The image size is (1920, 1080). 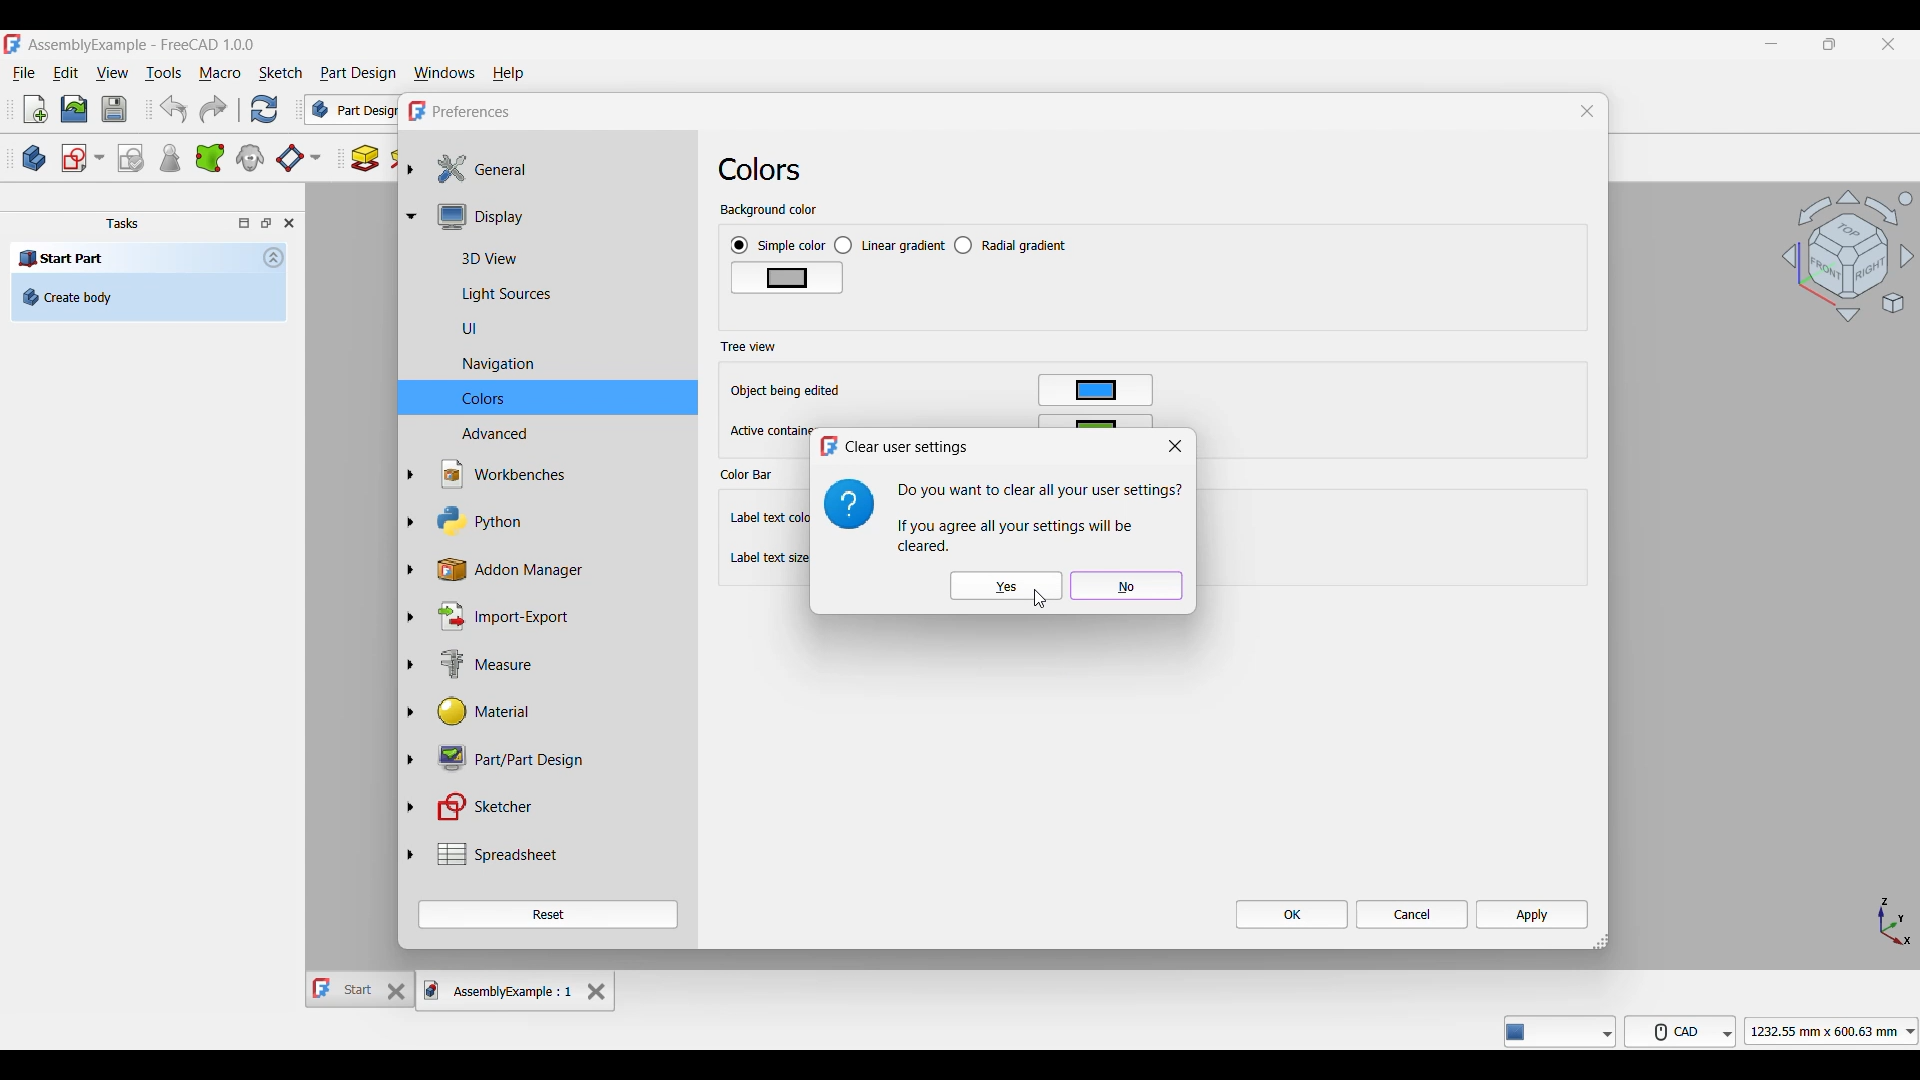 I want to click on Macro menu , so click(x=219, y=73).